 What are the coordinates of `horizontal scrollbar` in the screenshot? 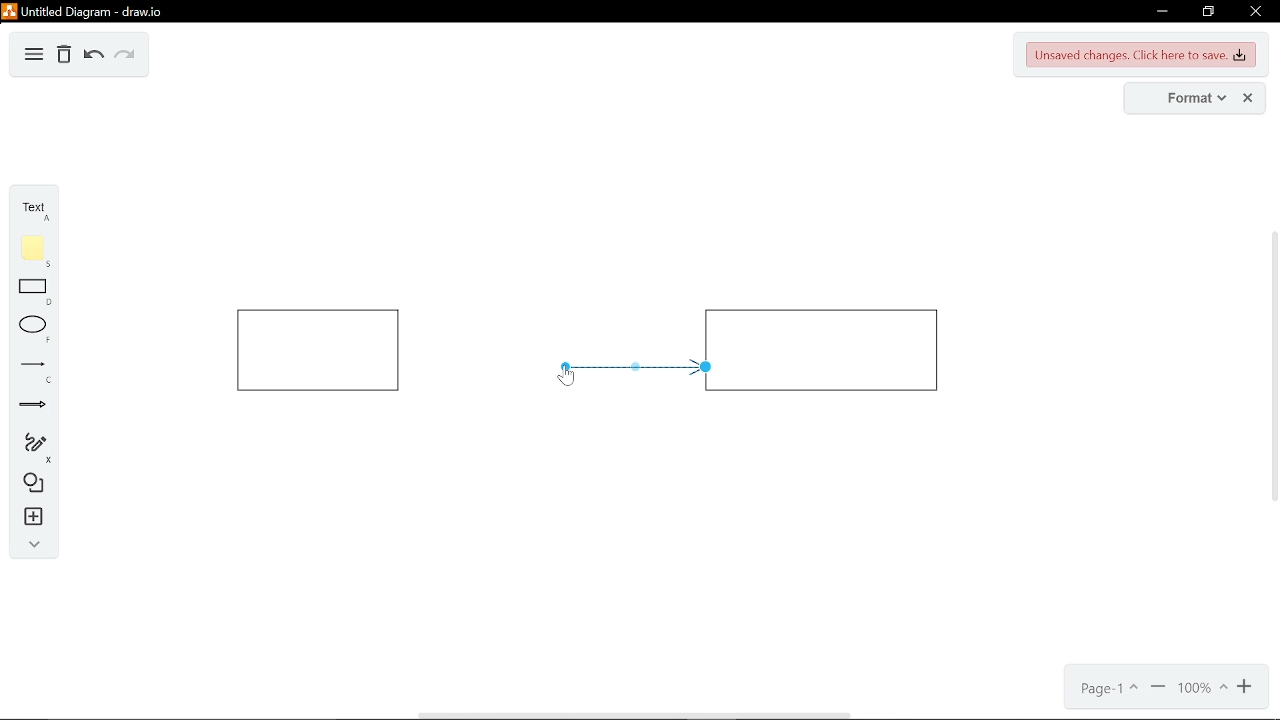 It's located at (638, 715).